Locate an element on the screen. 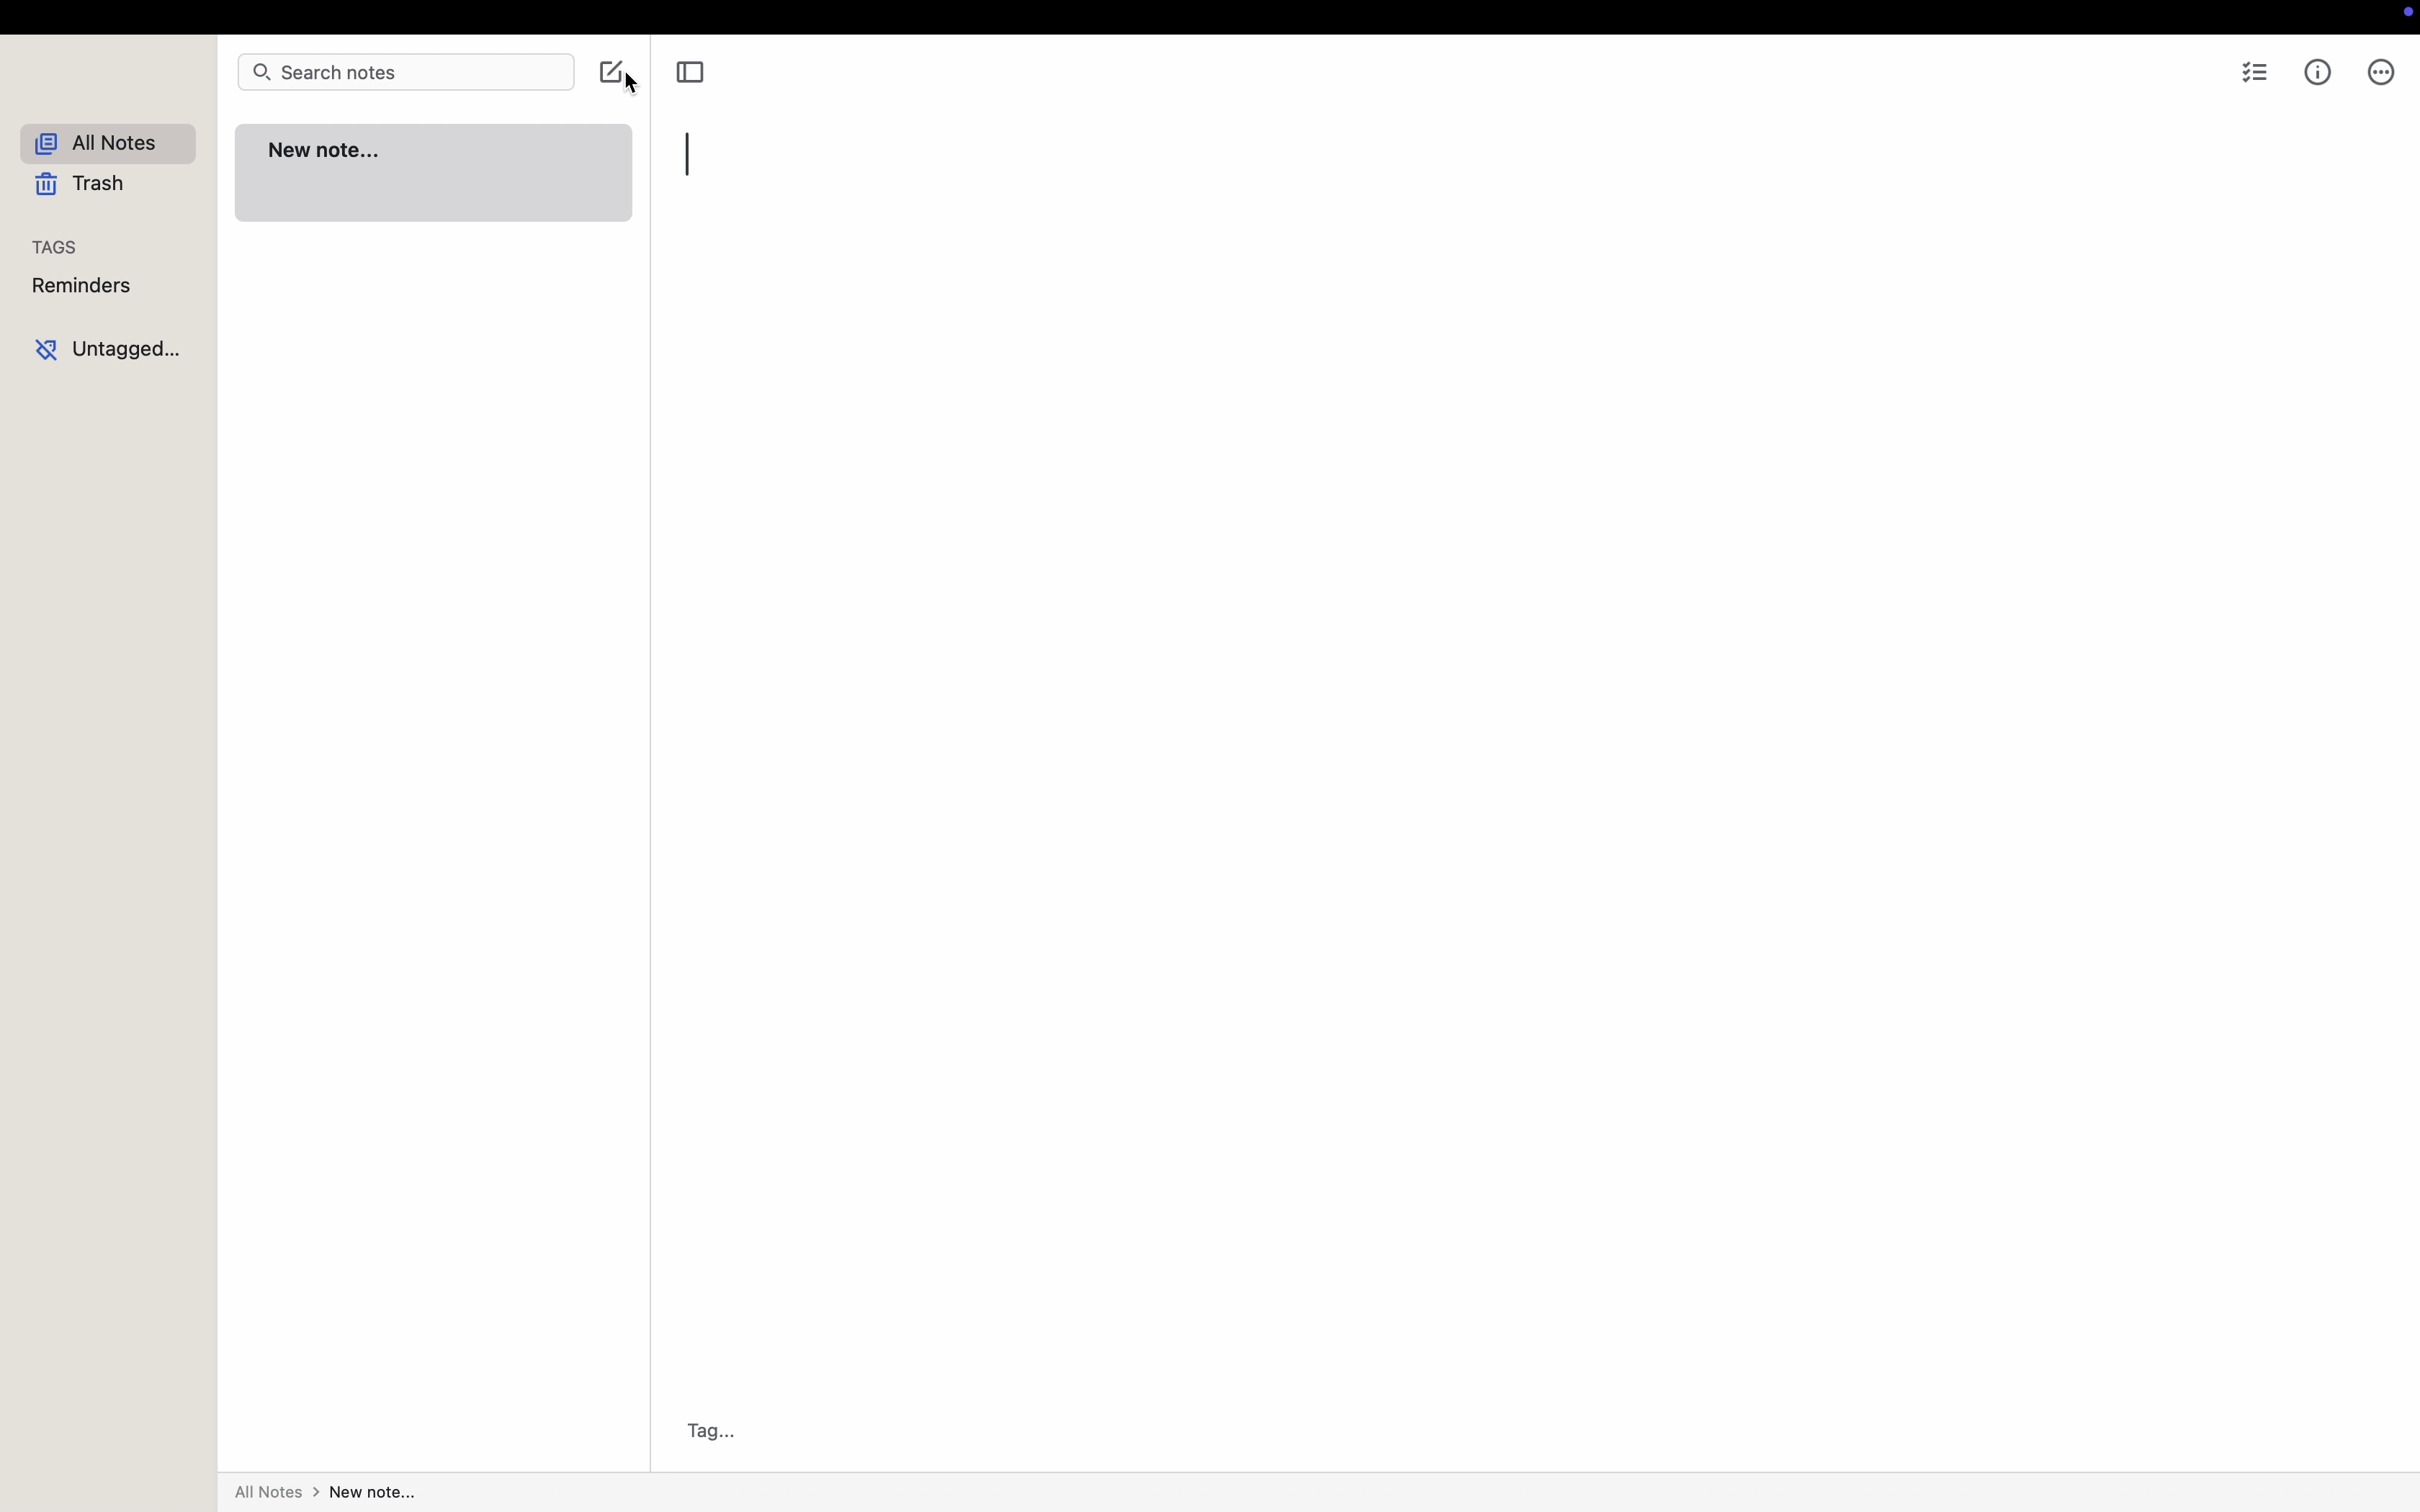 This screenshot has width=2420, height=1512. all notes is located at coordinates (107, 140).